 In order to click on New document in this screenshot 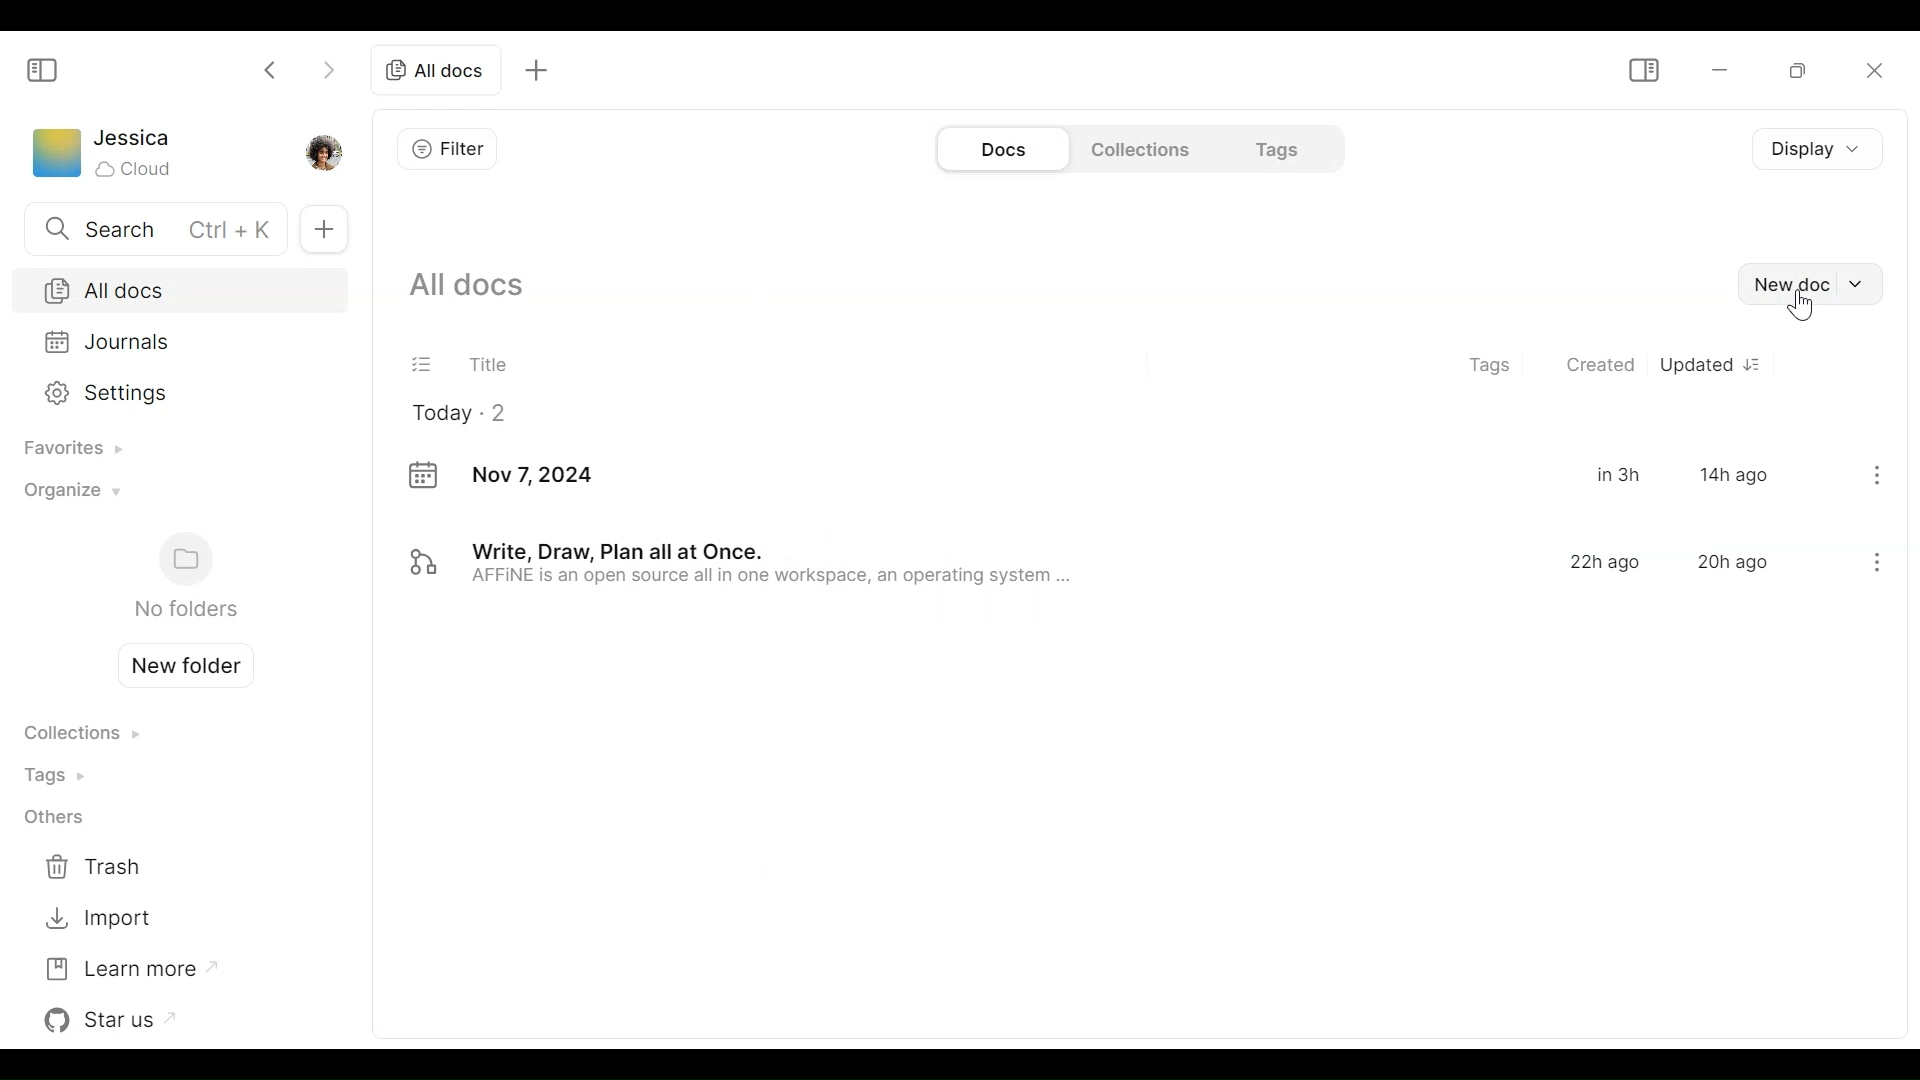, I will do `click(1759, 365)`.